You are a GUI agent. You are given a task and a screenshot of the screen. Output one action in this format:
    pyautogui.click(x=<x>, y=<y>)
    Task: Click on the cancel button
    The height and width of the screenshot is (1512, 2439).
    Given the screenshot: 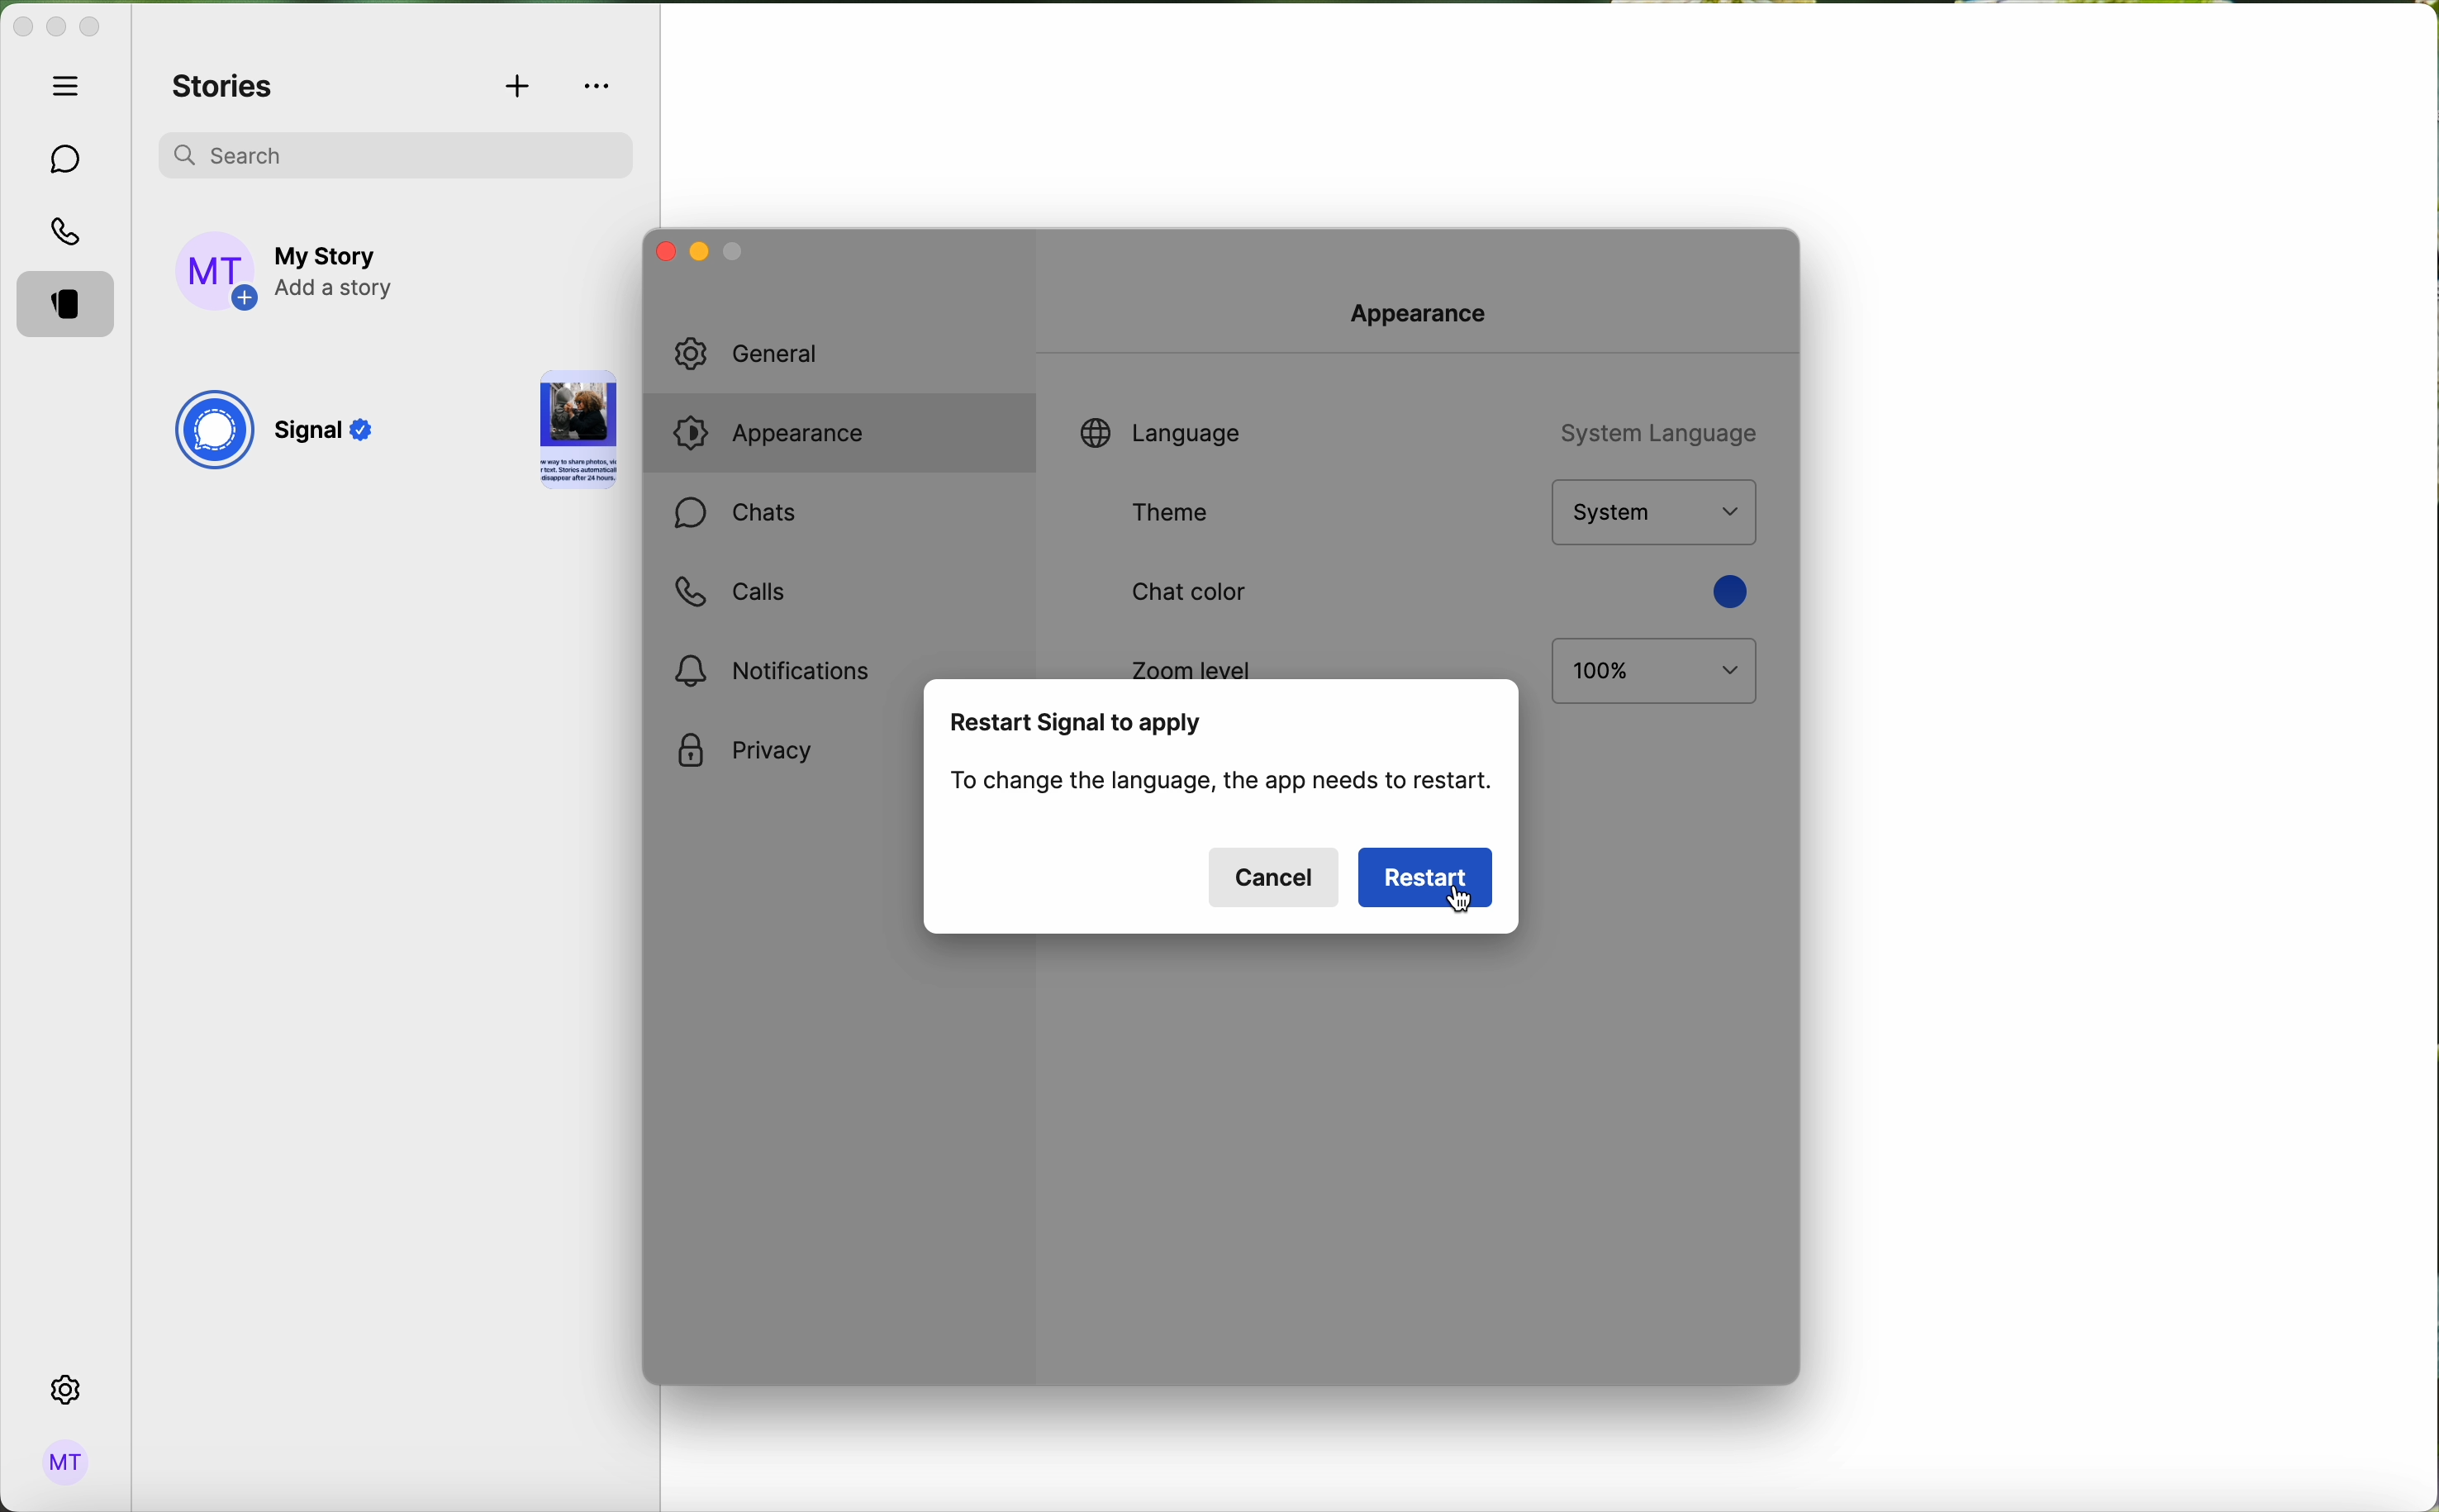 What is the action you would take?
    pyautogui.click(x=1274, y=877)
    